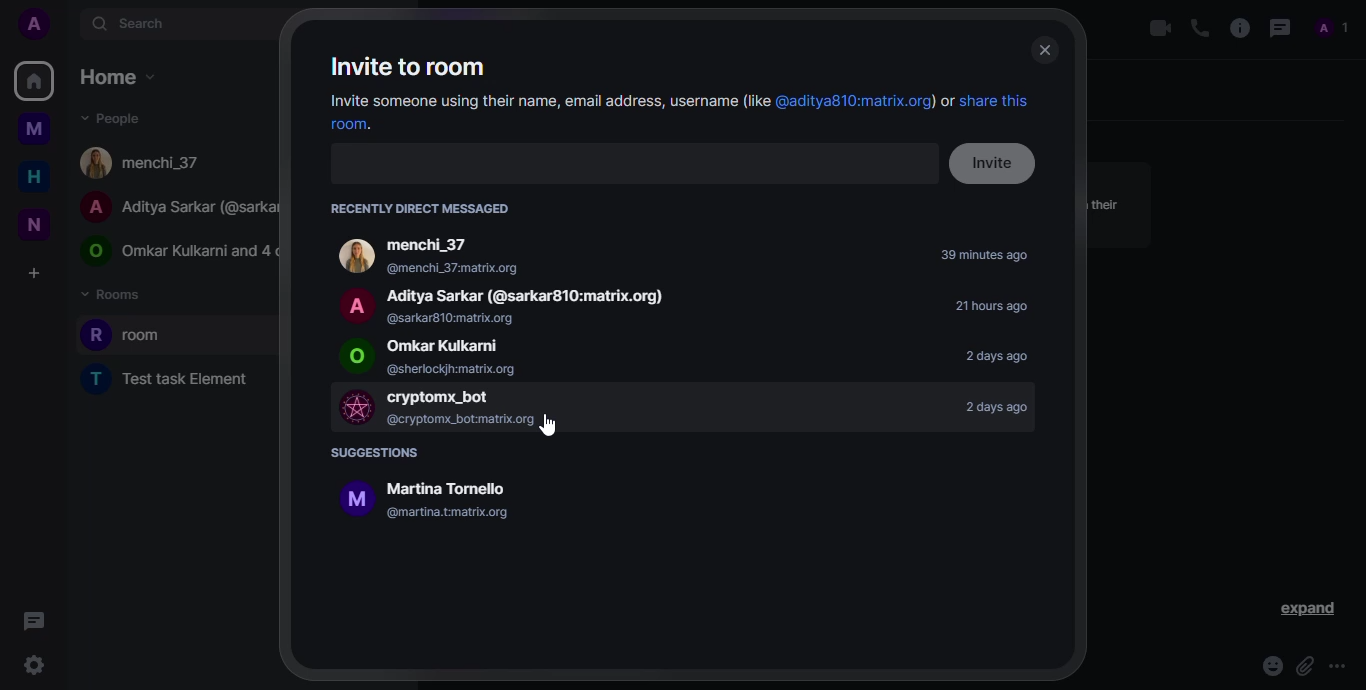  What do you see at coordinates (33, 81) in the screenshot?
I see `home` at bounding box center [33, 81].